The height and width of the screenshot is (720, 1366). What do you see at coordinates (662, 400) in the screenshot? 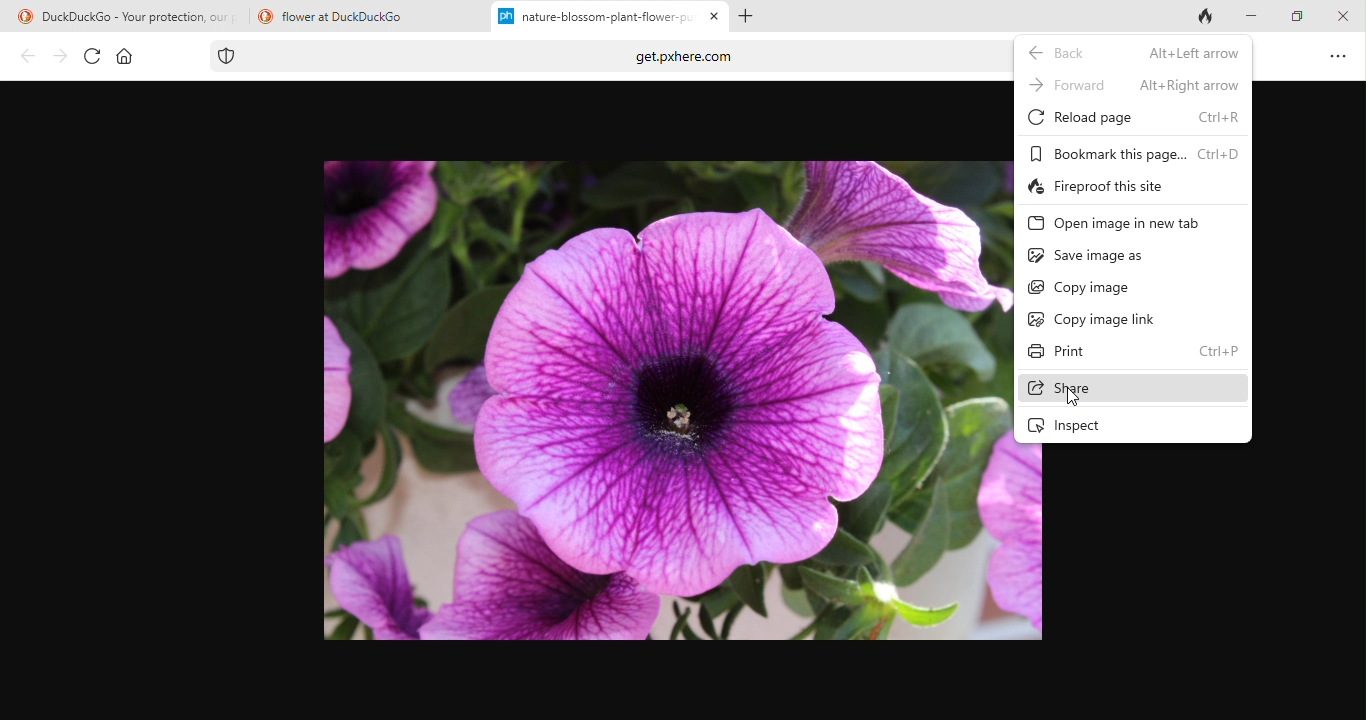
I see `image` at bounding box center [662, 400].